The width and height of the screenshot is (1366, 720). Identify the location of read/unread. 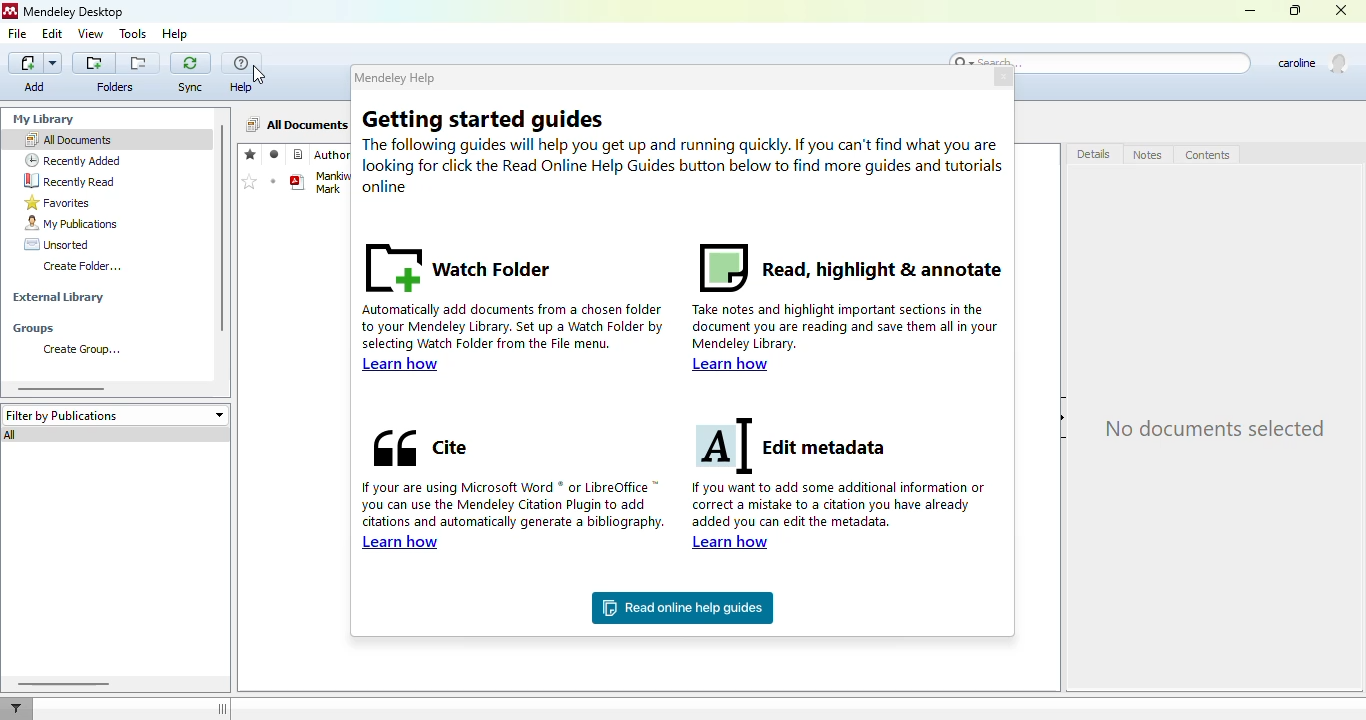
(274, 155).